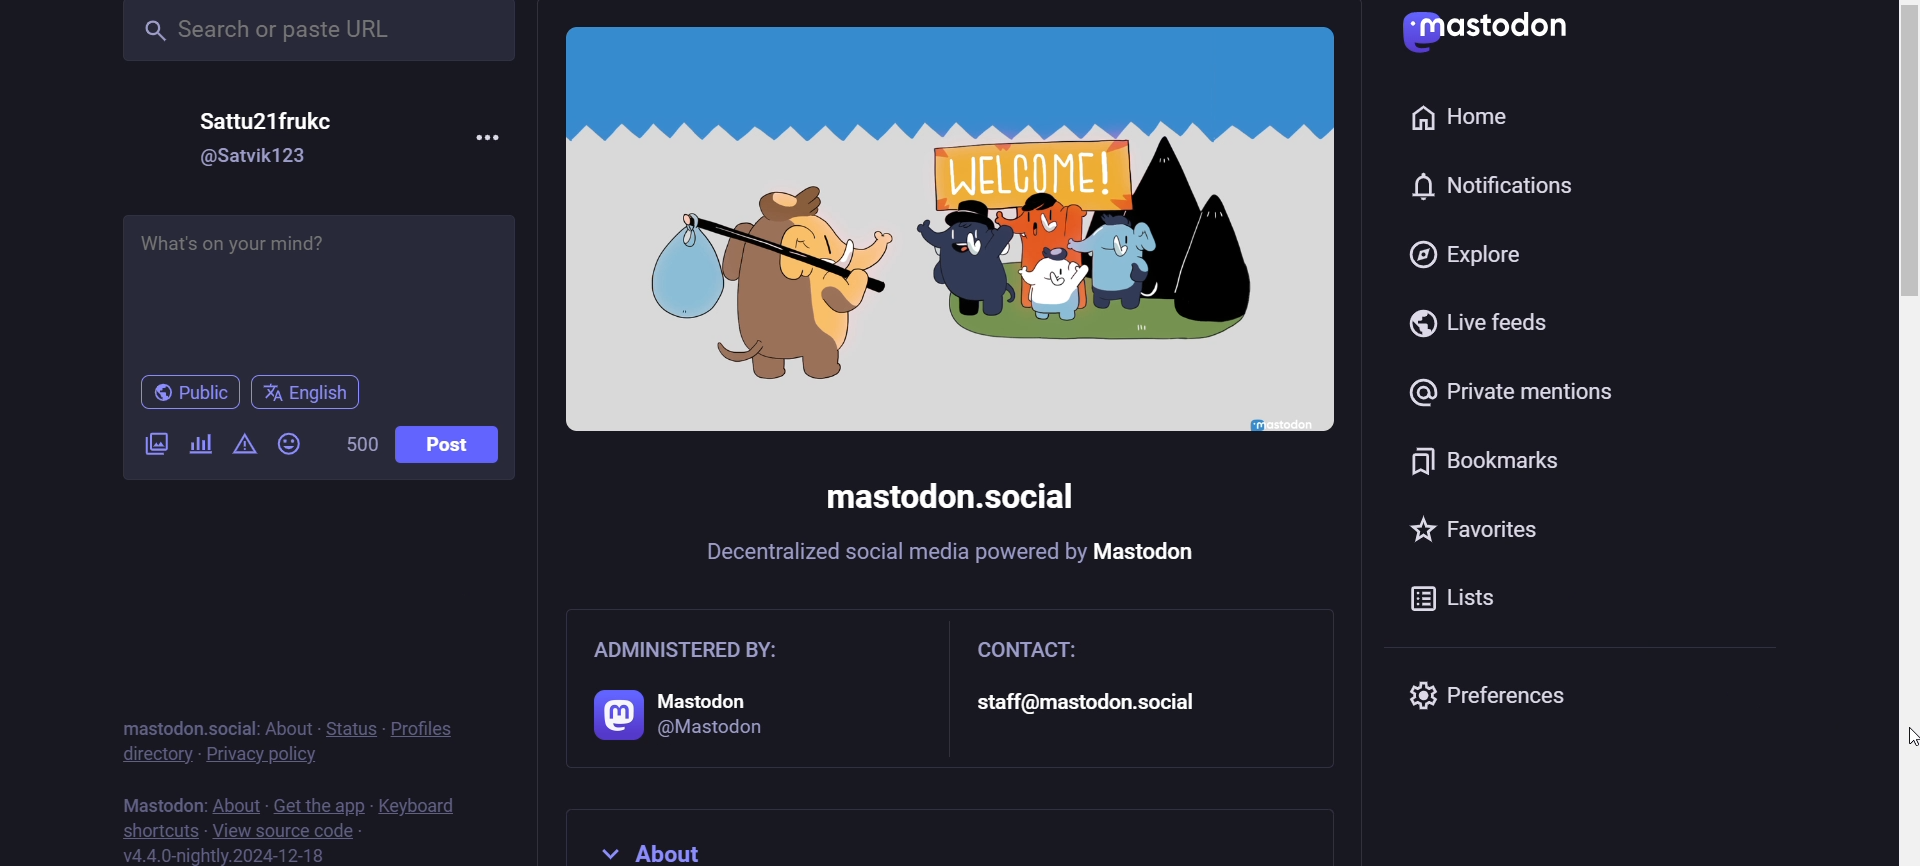  What do you see at coordinates (428, 805) in the screenshot?
I see `keyboard` at bounding box center [428, 805].